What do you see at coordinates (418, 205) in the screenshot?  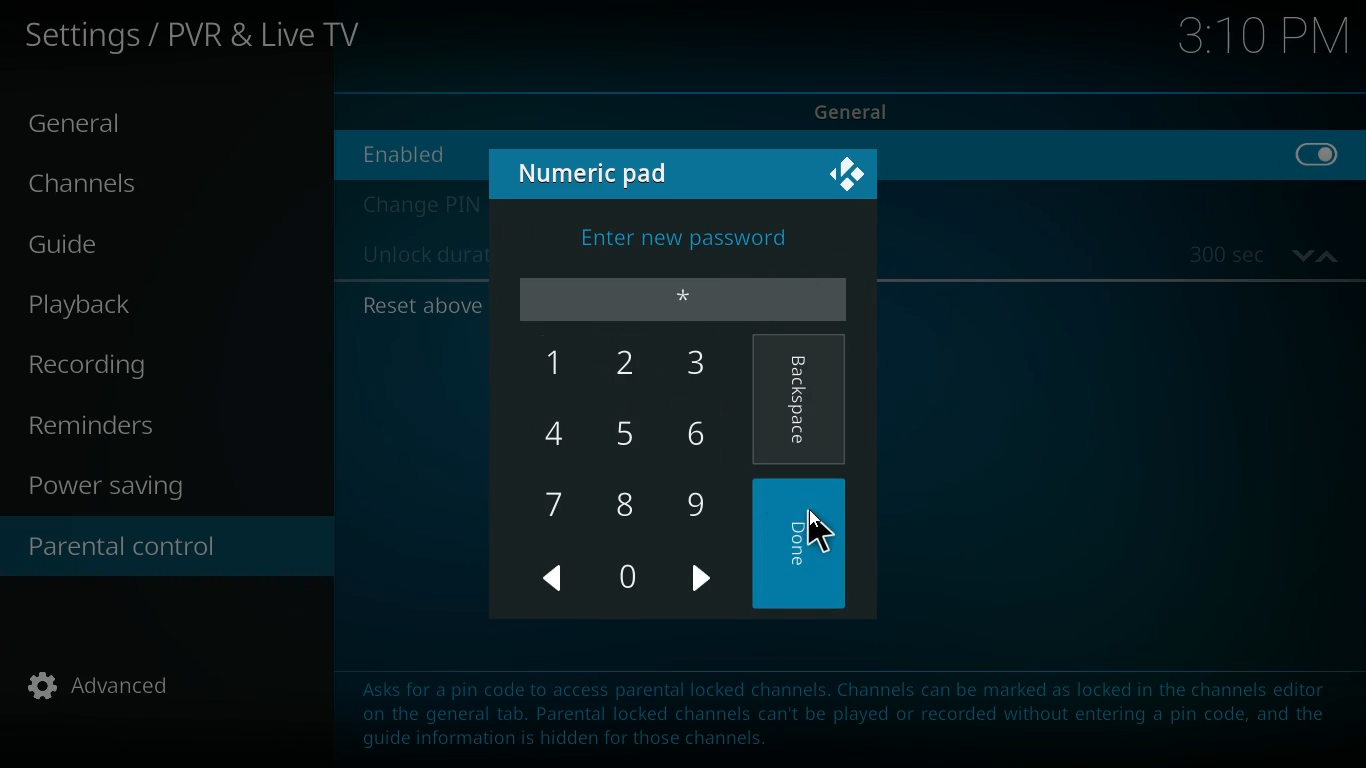 I see `change pin` at bounding box center [418, 205].